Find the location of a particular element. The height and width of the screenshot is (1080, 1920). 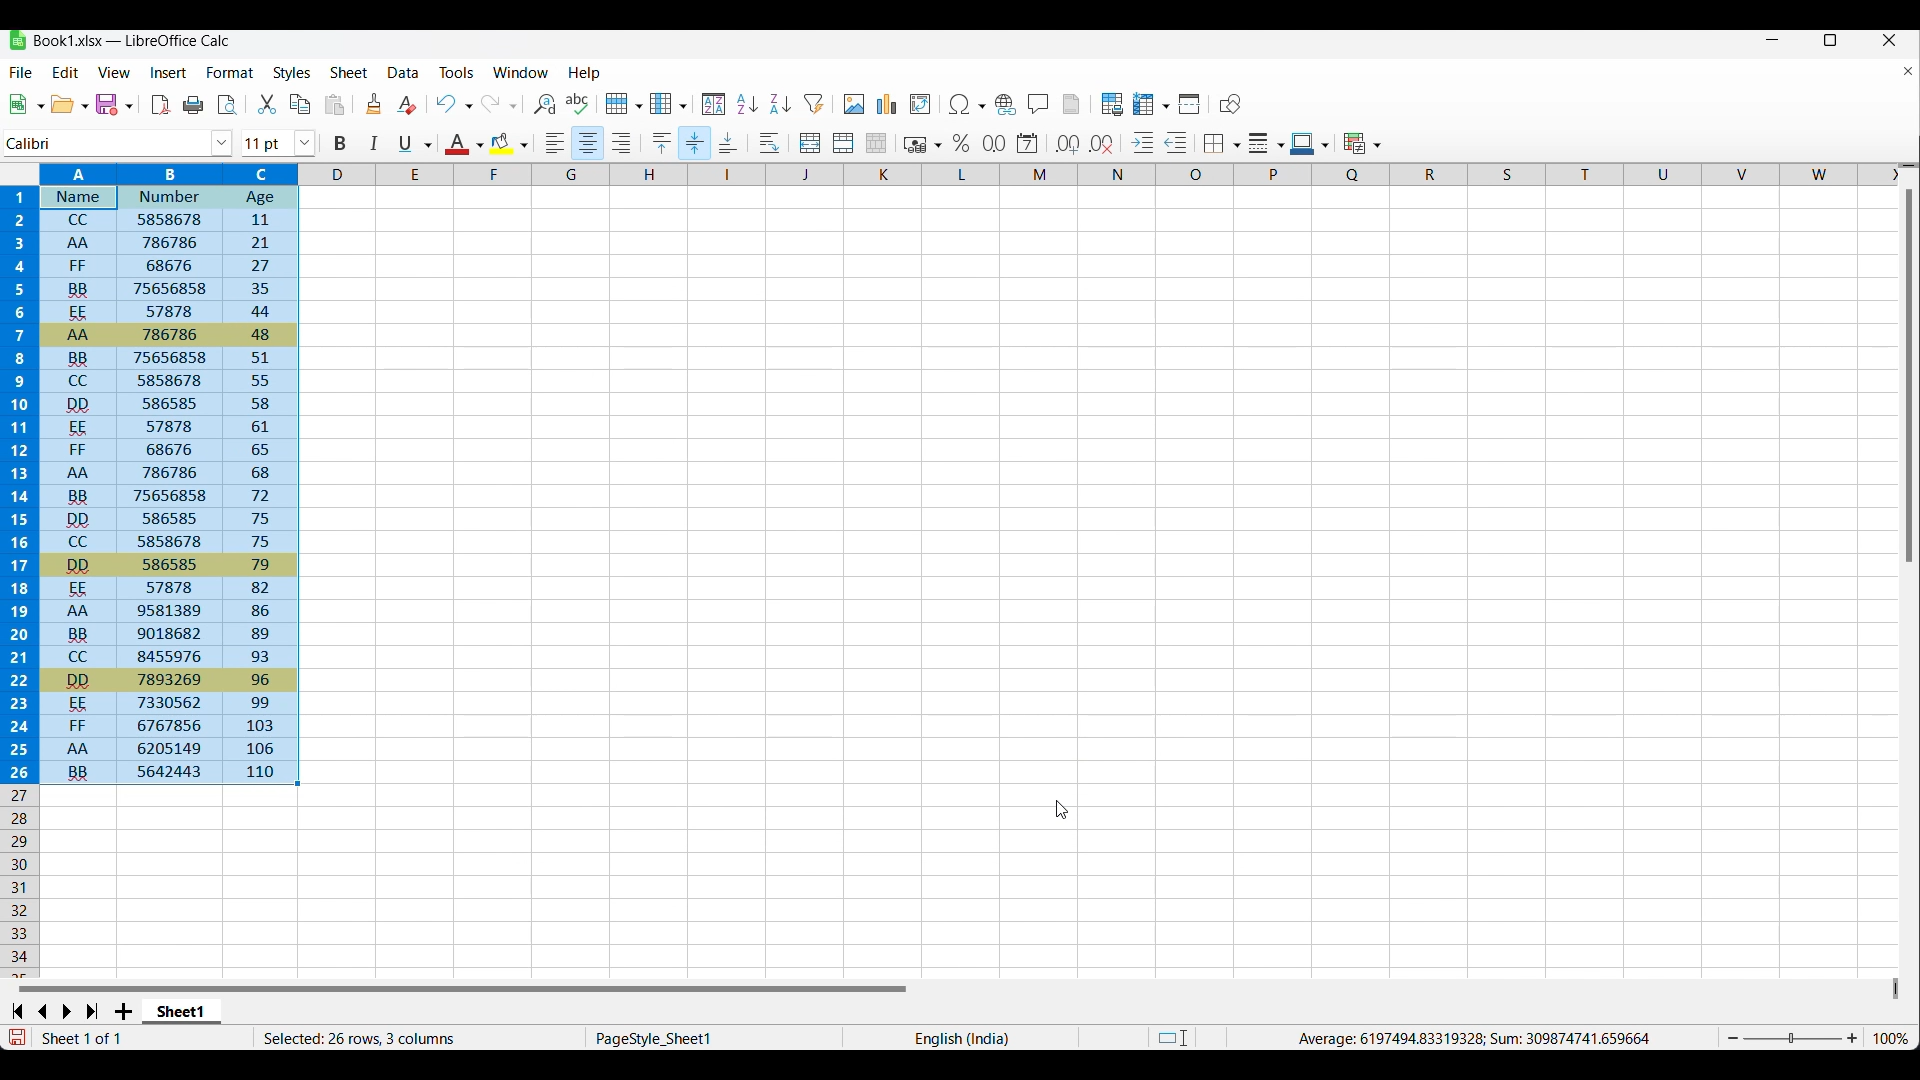

Edit menu is located at coordinates (66, 72).